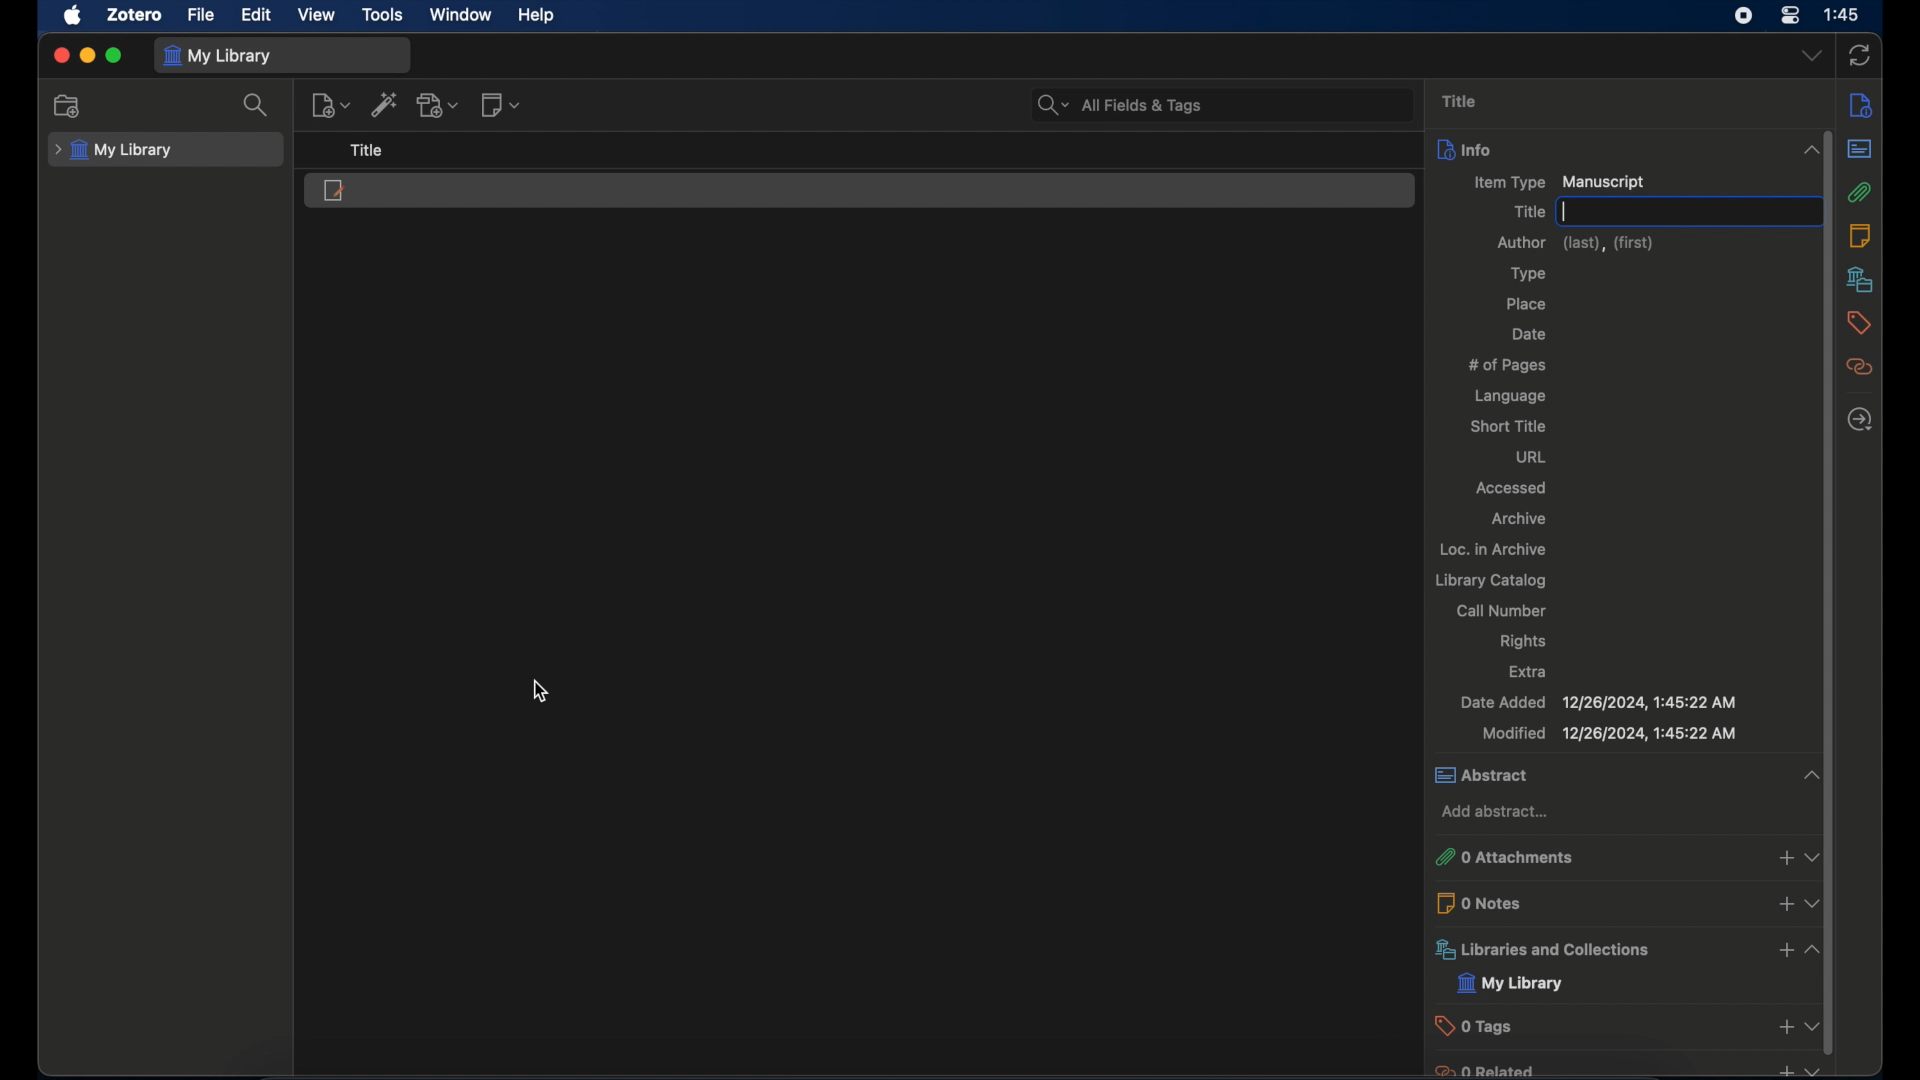 The image size is (1920, 1080). I want to click on notes, so click(1861, 236).